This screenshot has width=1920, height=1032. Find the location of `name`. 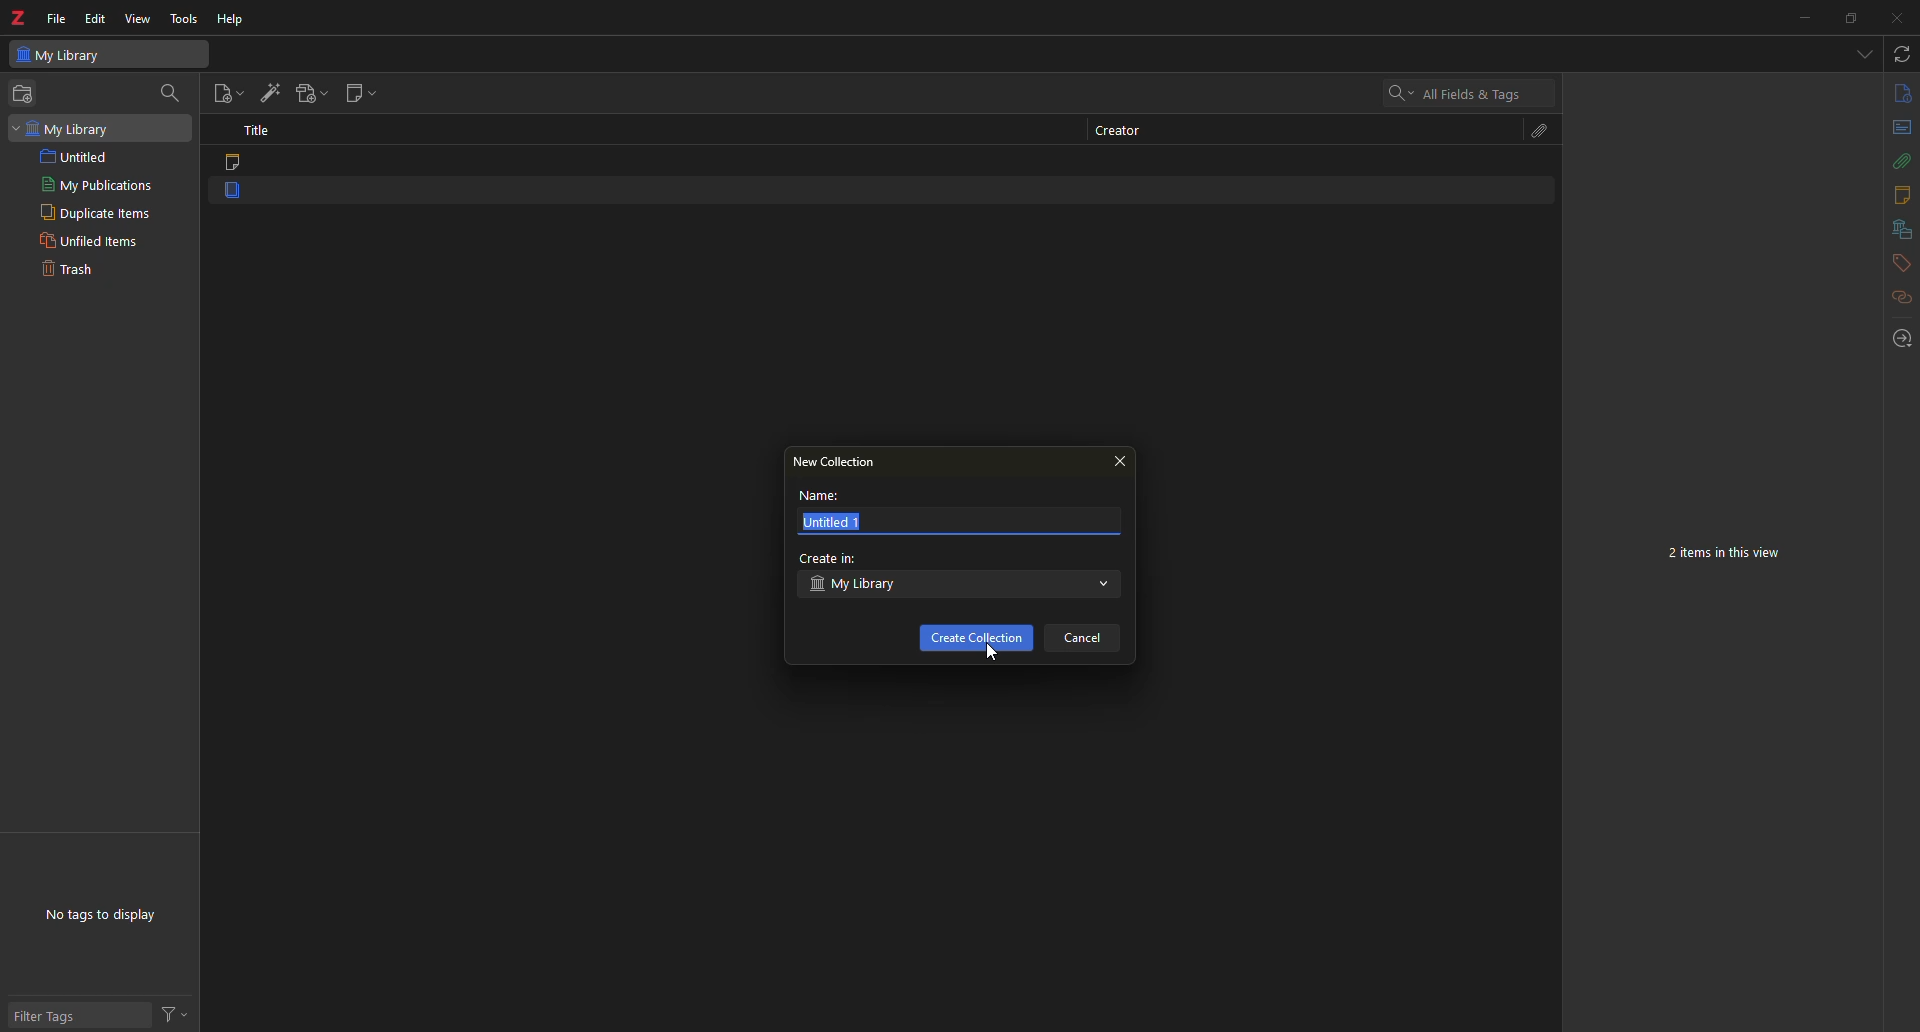

name is located at coordinates (818, 496).